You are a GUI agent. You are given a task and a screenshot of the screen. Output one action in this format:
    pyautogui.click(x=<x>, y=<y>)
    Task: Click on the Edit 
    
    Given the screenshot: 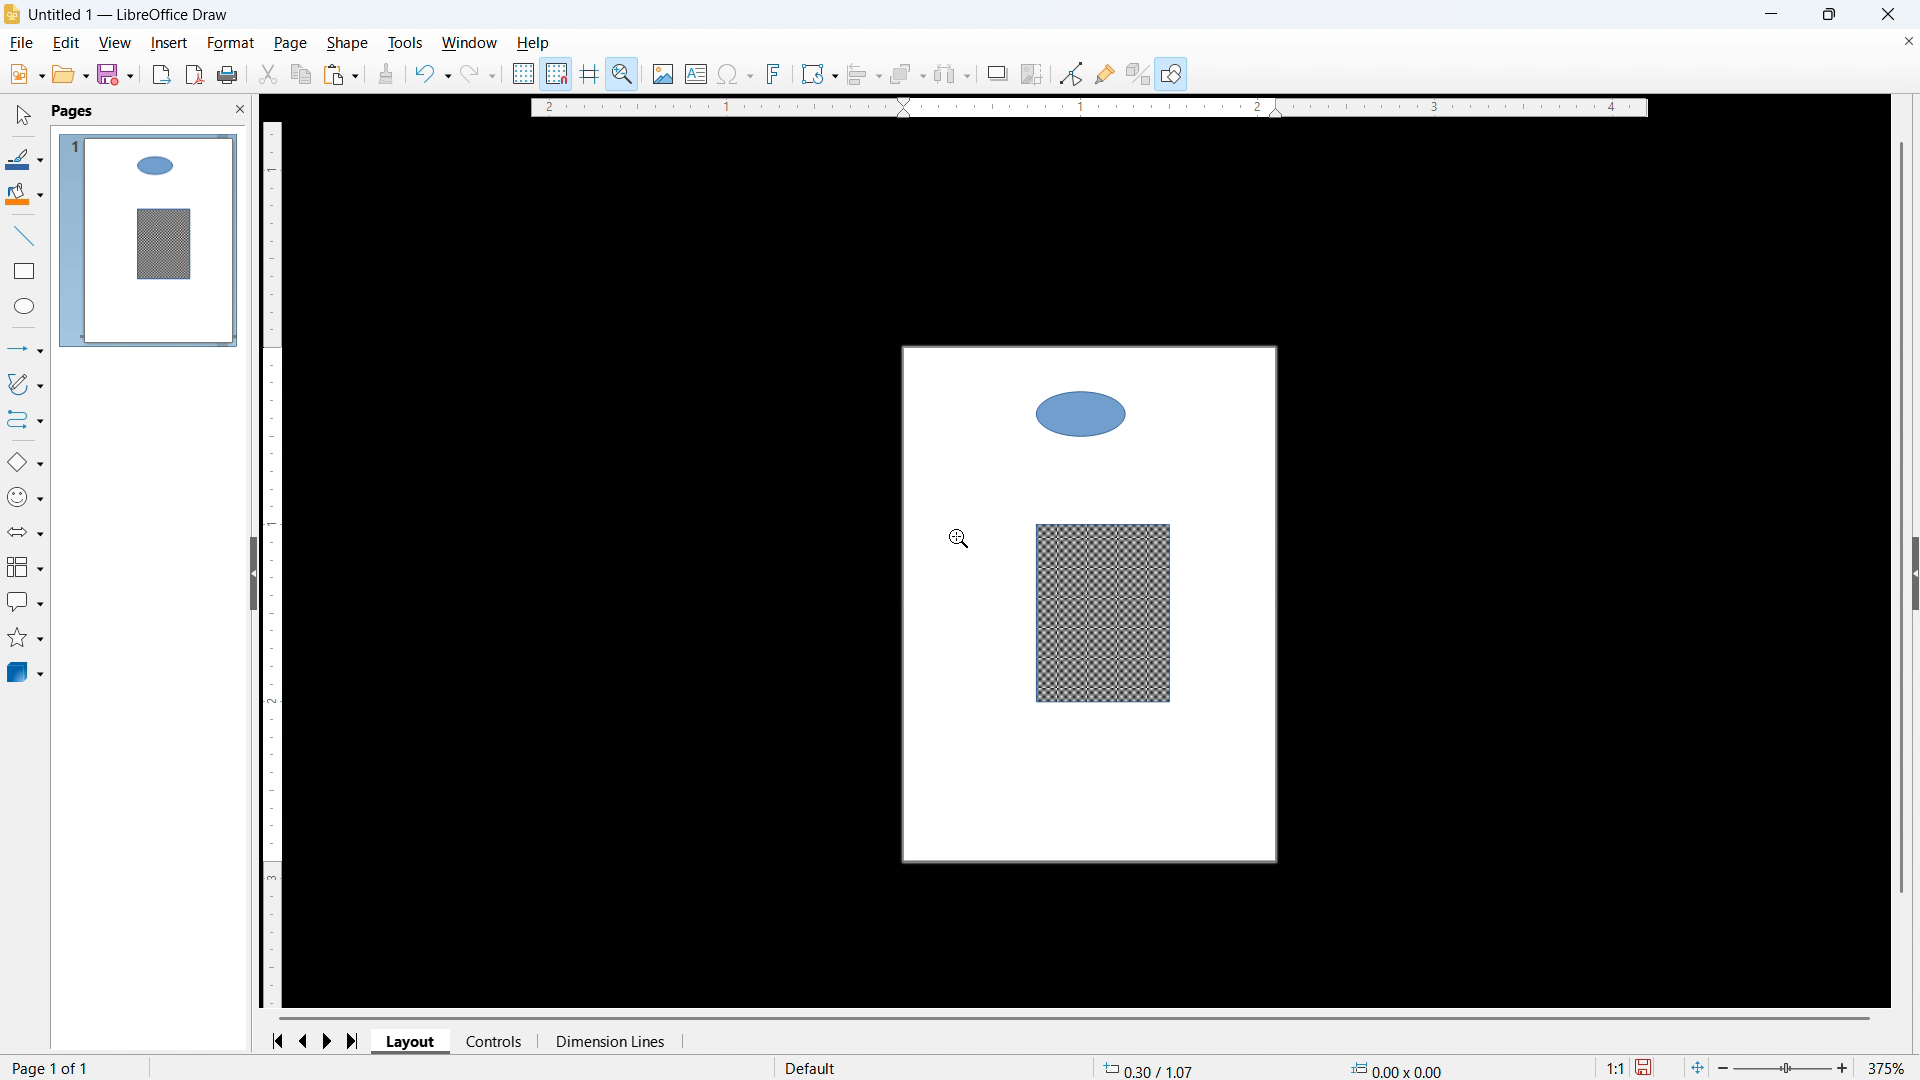 What is the action you would take?
    pyautogui.click(x=67, y=44)
    